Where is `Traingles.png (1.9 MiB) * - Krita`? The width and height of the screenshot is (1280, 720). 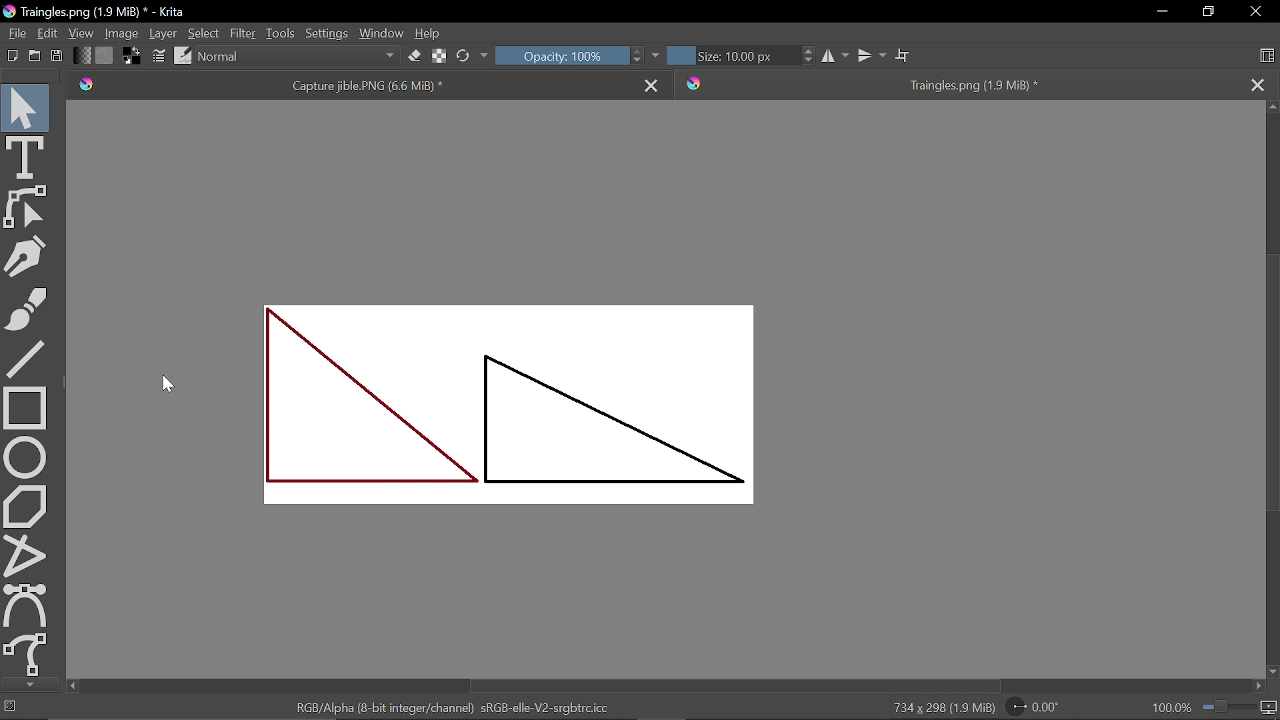
Traingles.png (1.9 MiB) * - Krita is located at coordinates (95, 12).